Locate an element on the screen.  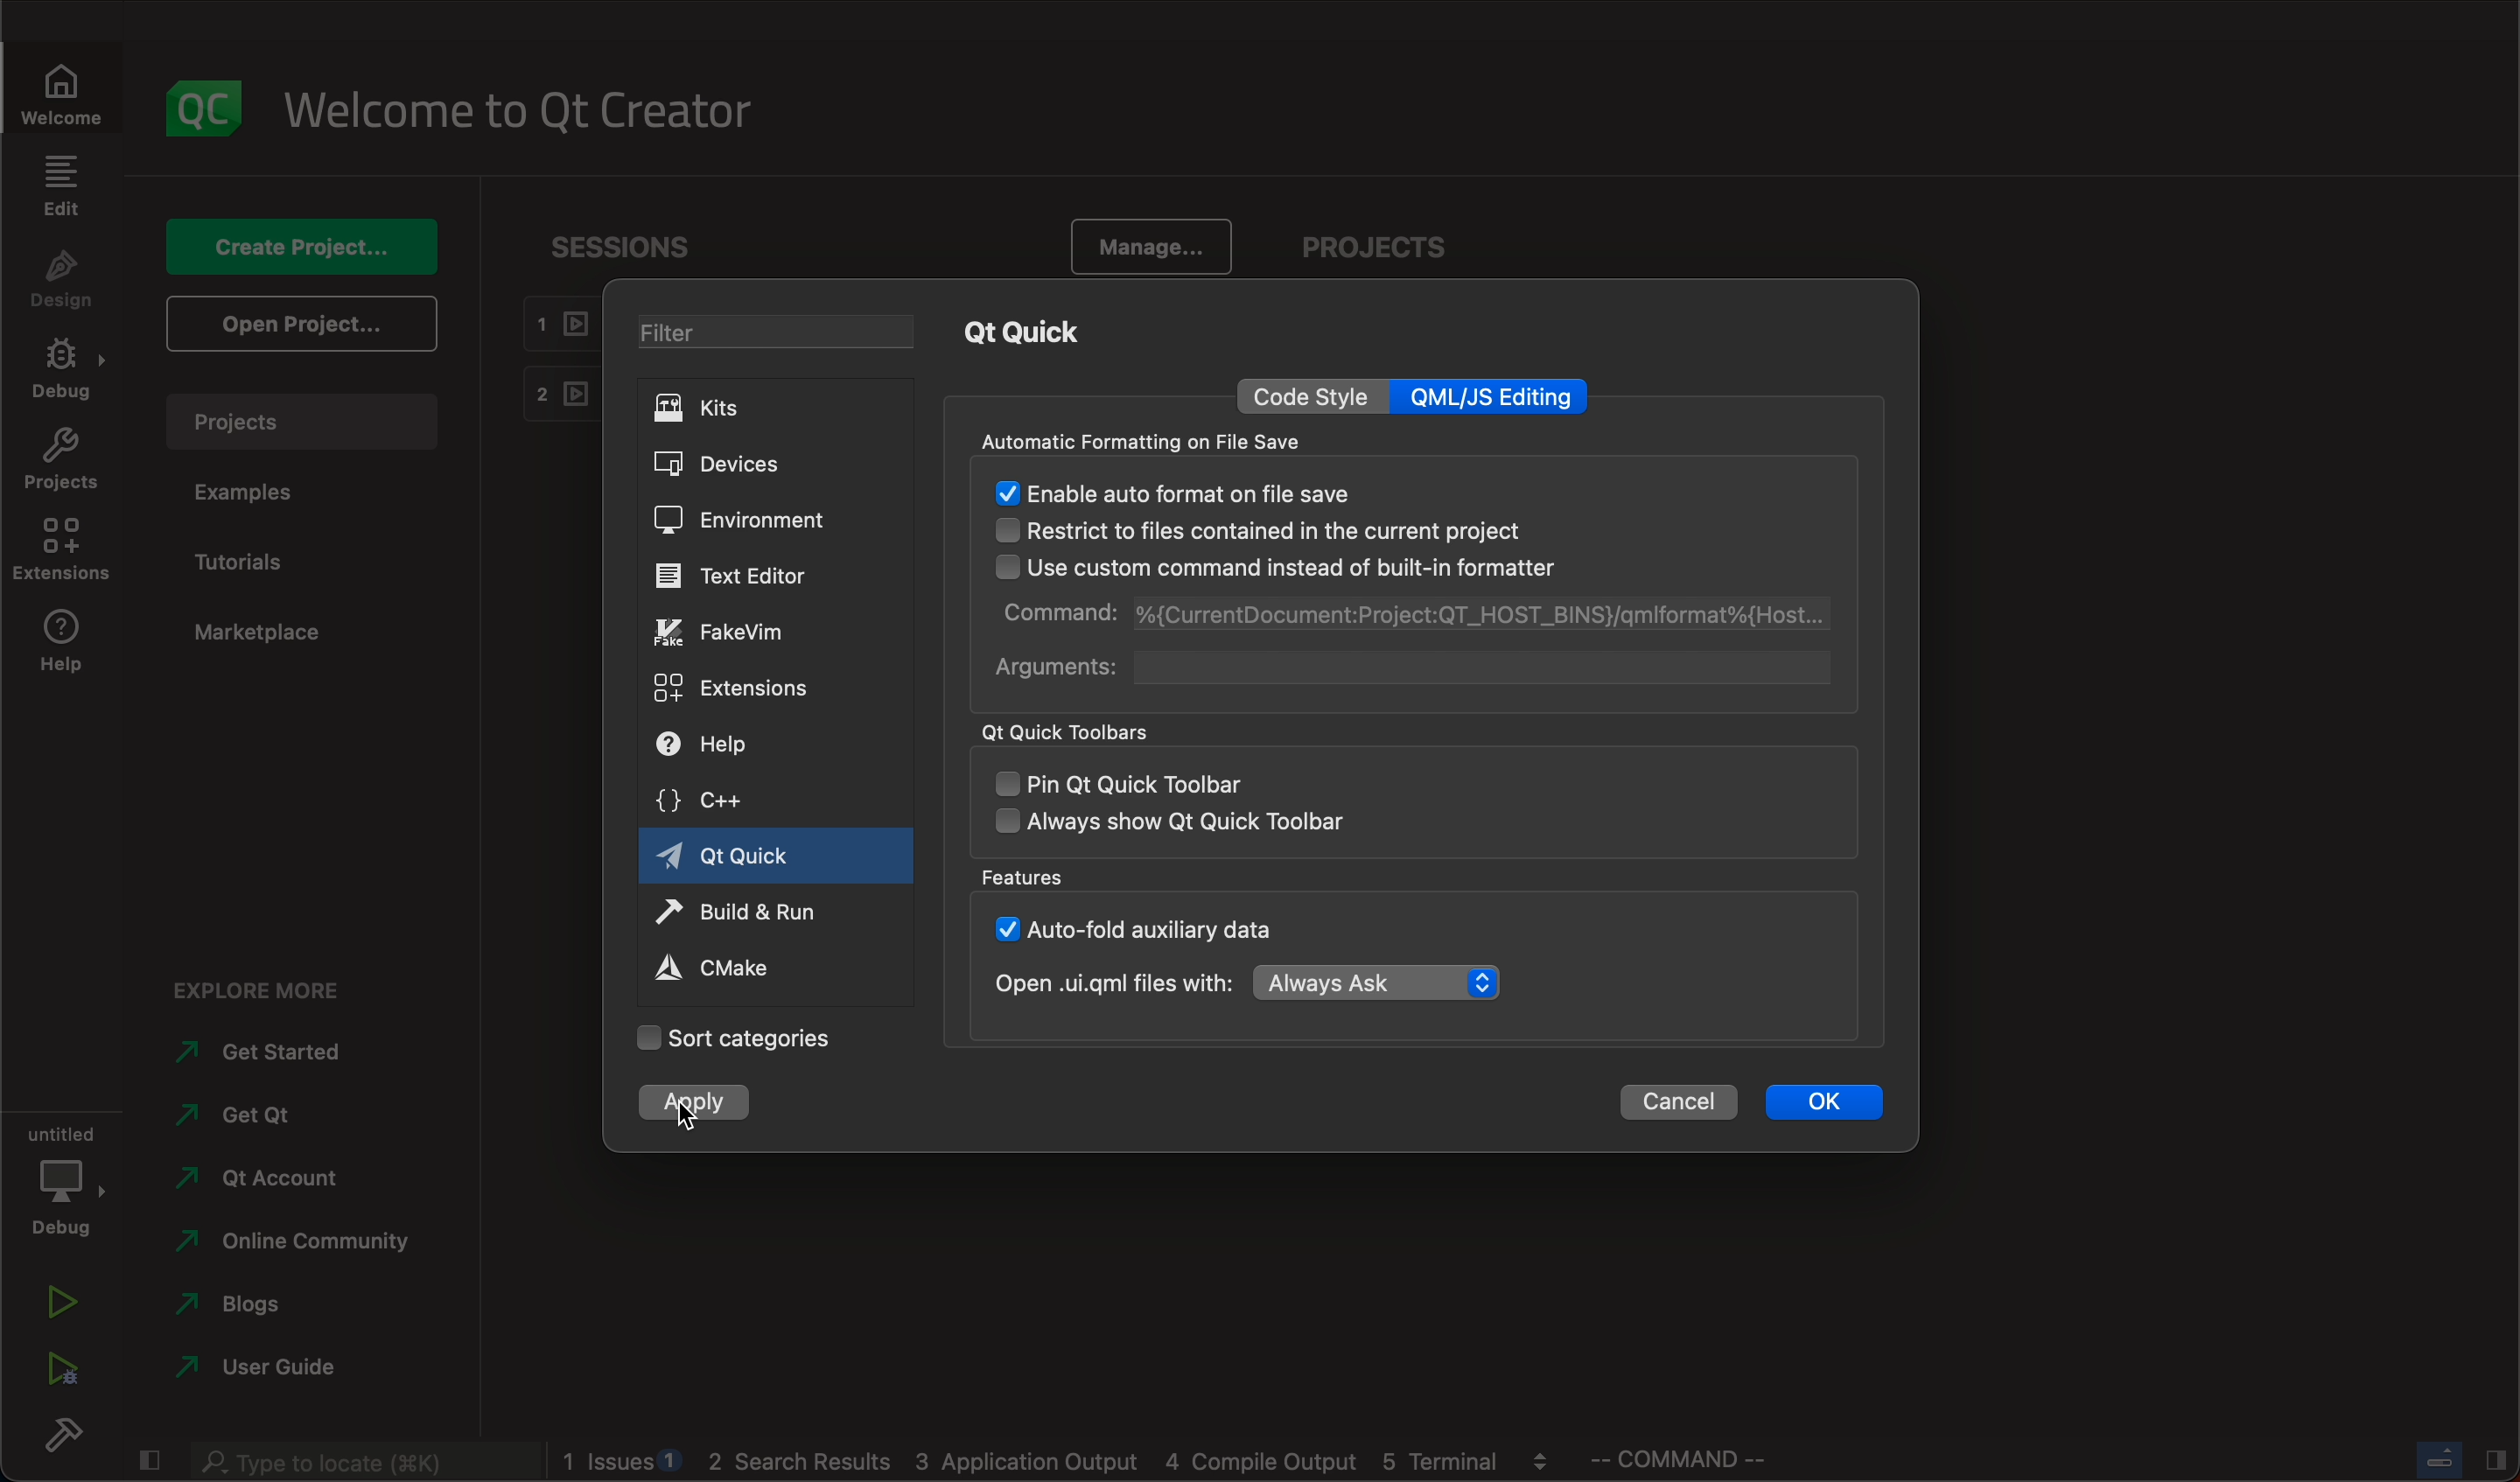
logs is located at coordinates (1064, 1464).